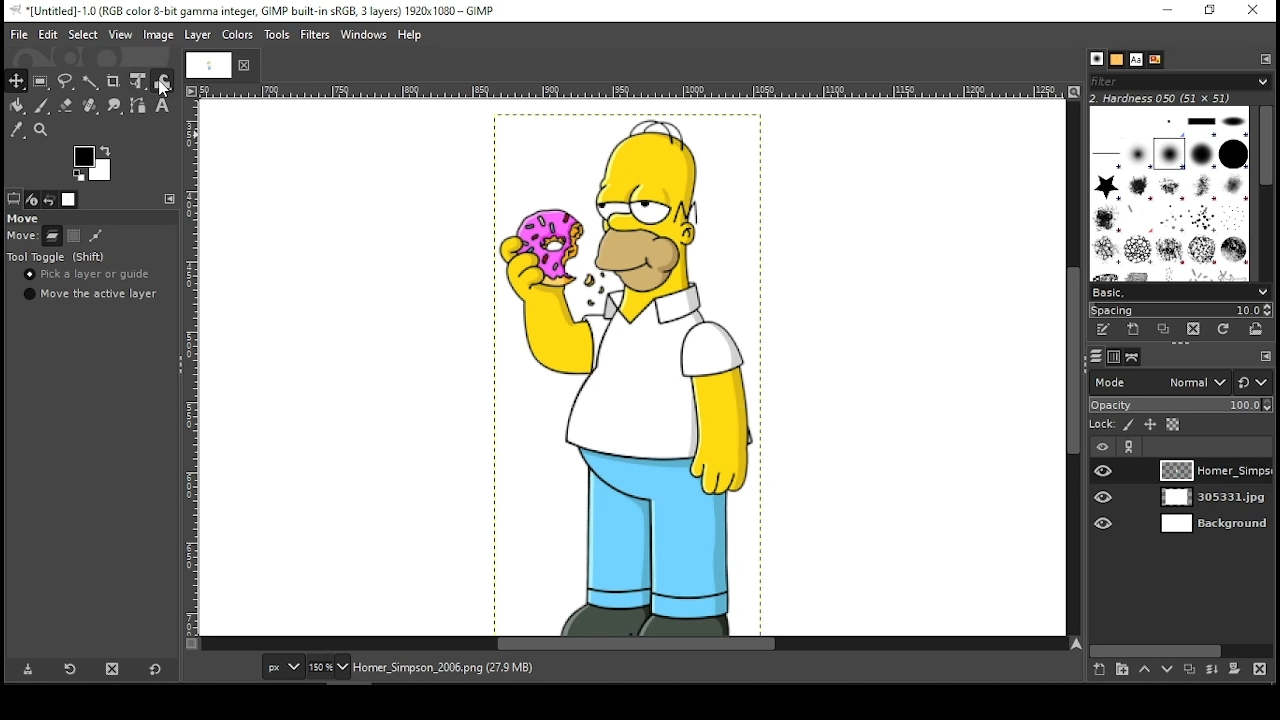  Describe the element at coordinates (44, 104) in the screenshot. I see `paint brush tool` at that location.